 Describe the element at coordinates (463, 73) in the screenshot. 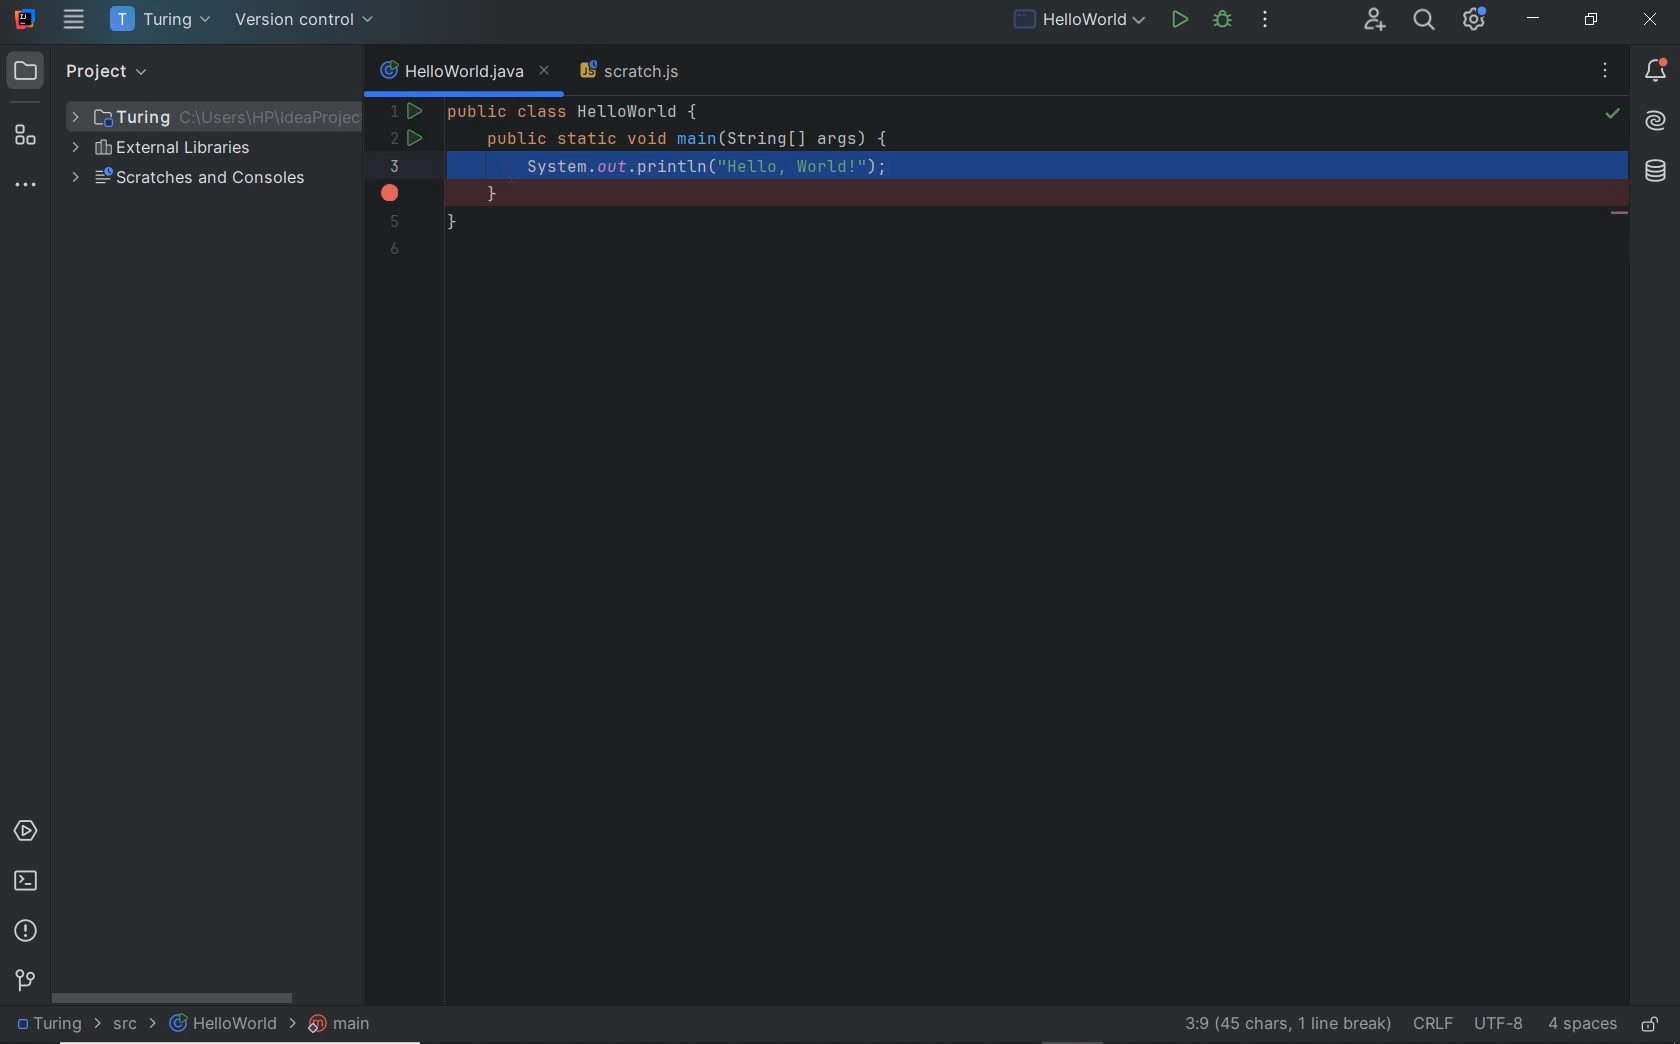

I see `current file name` at that location.